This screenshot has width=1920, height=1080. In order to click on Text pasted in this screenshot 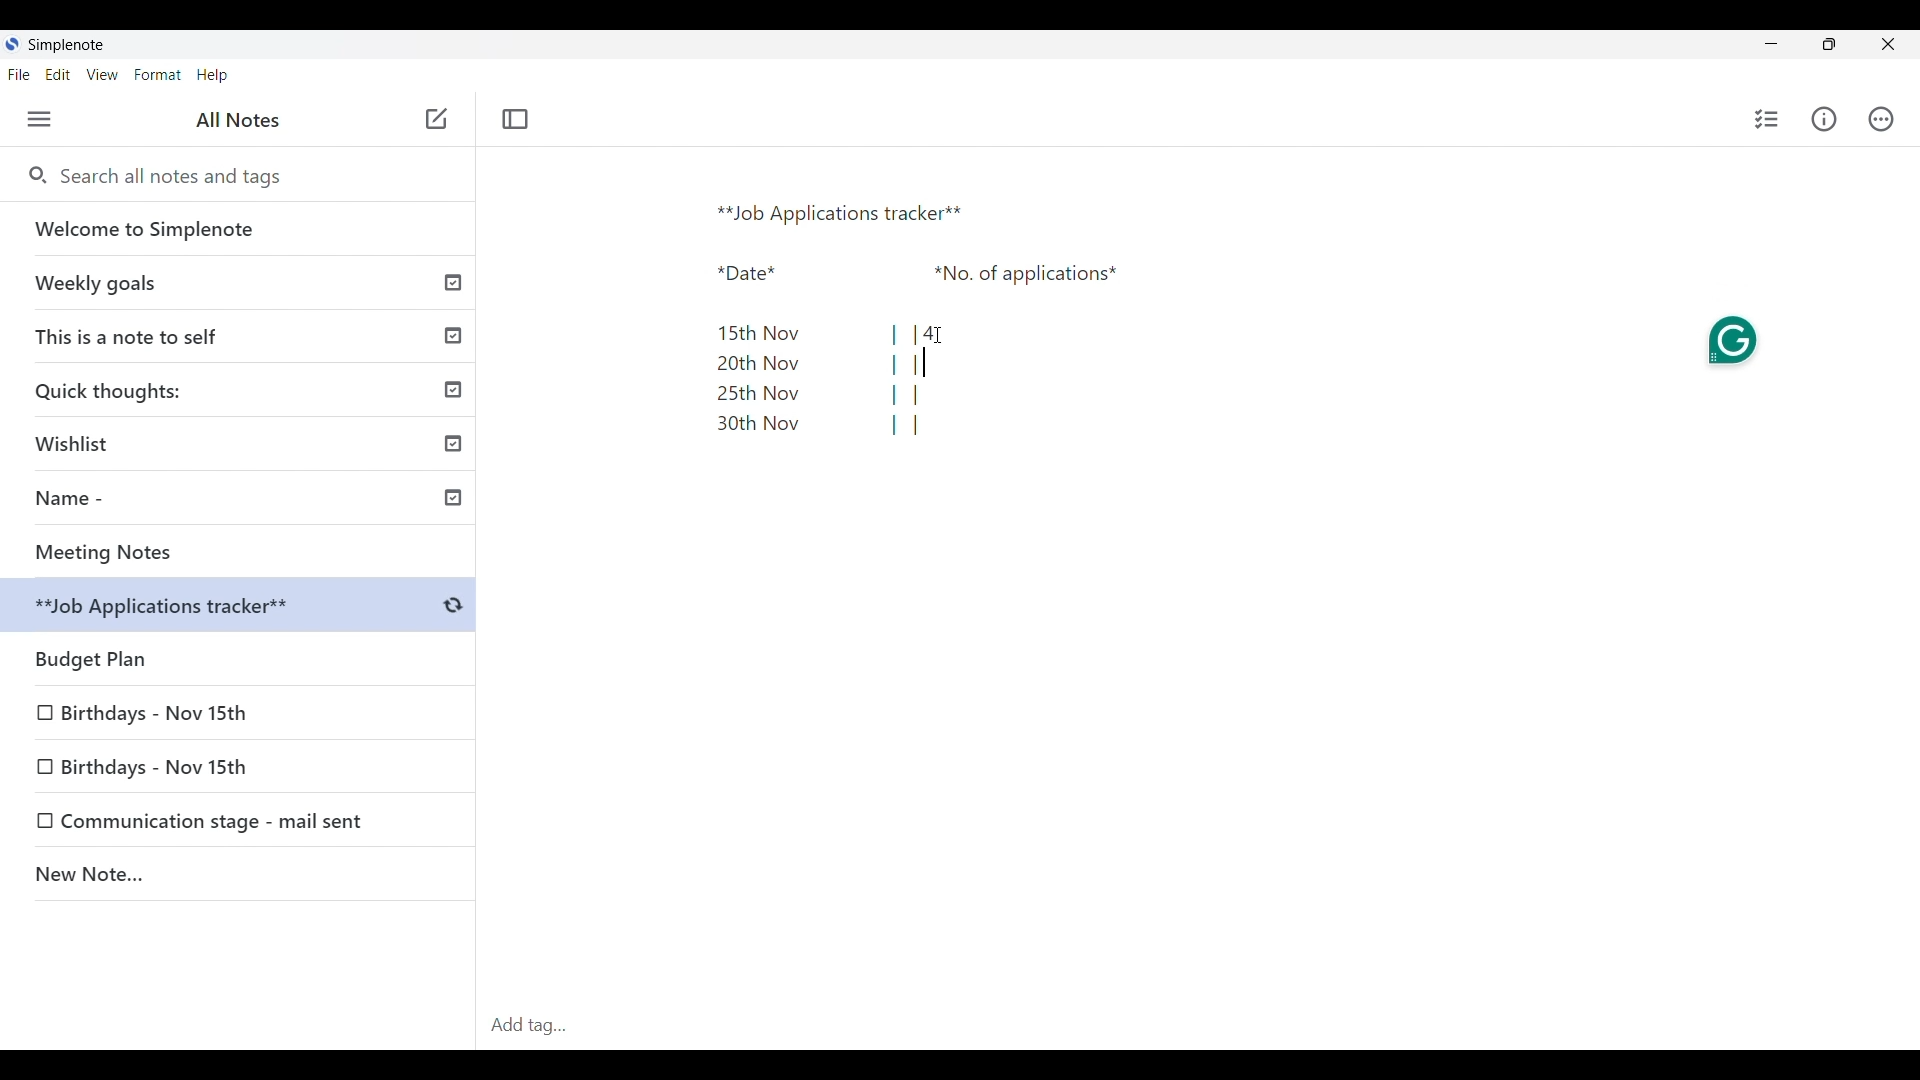, I will do `click(914, 325)`.